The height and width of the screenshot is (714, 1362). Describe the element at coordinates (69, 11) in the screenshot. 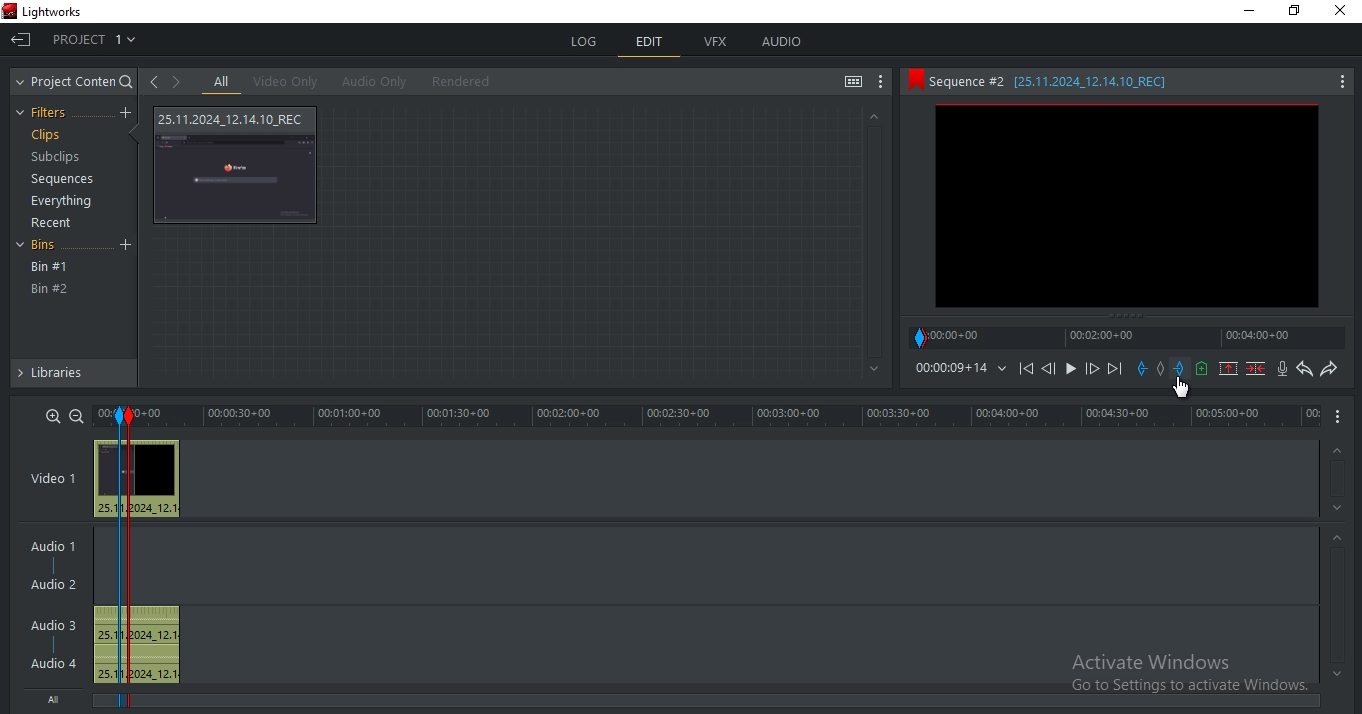

I see `Lightworks` at that location.